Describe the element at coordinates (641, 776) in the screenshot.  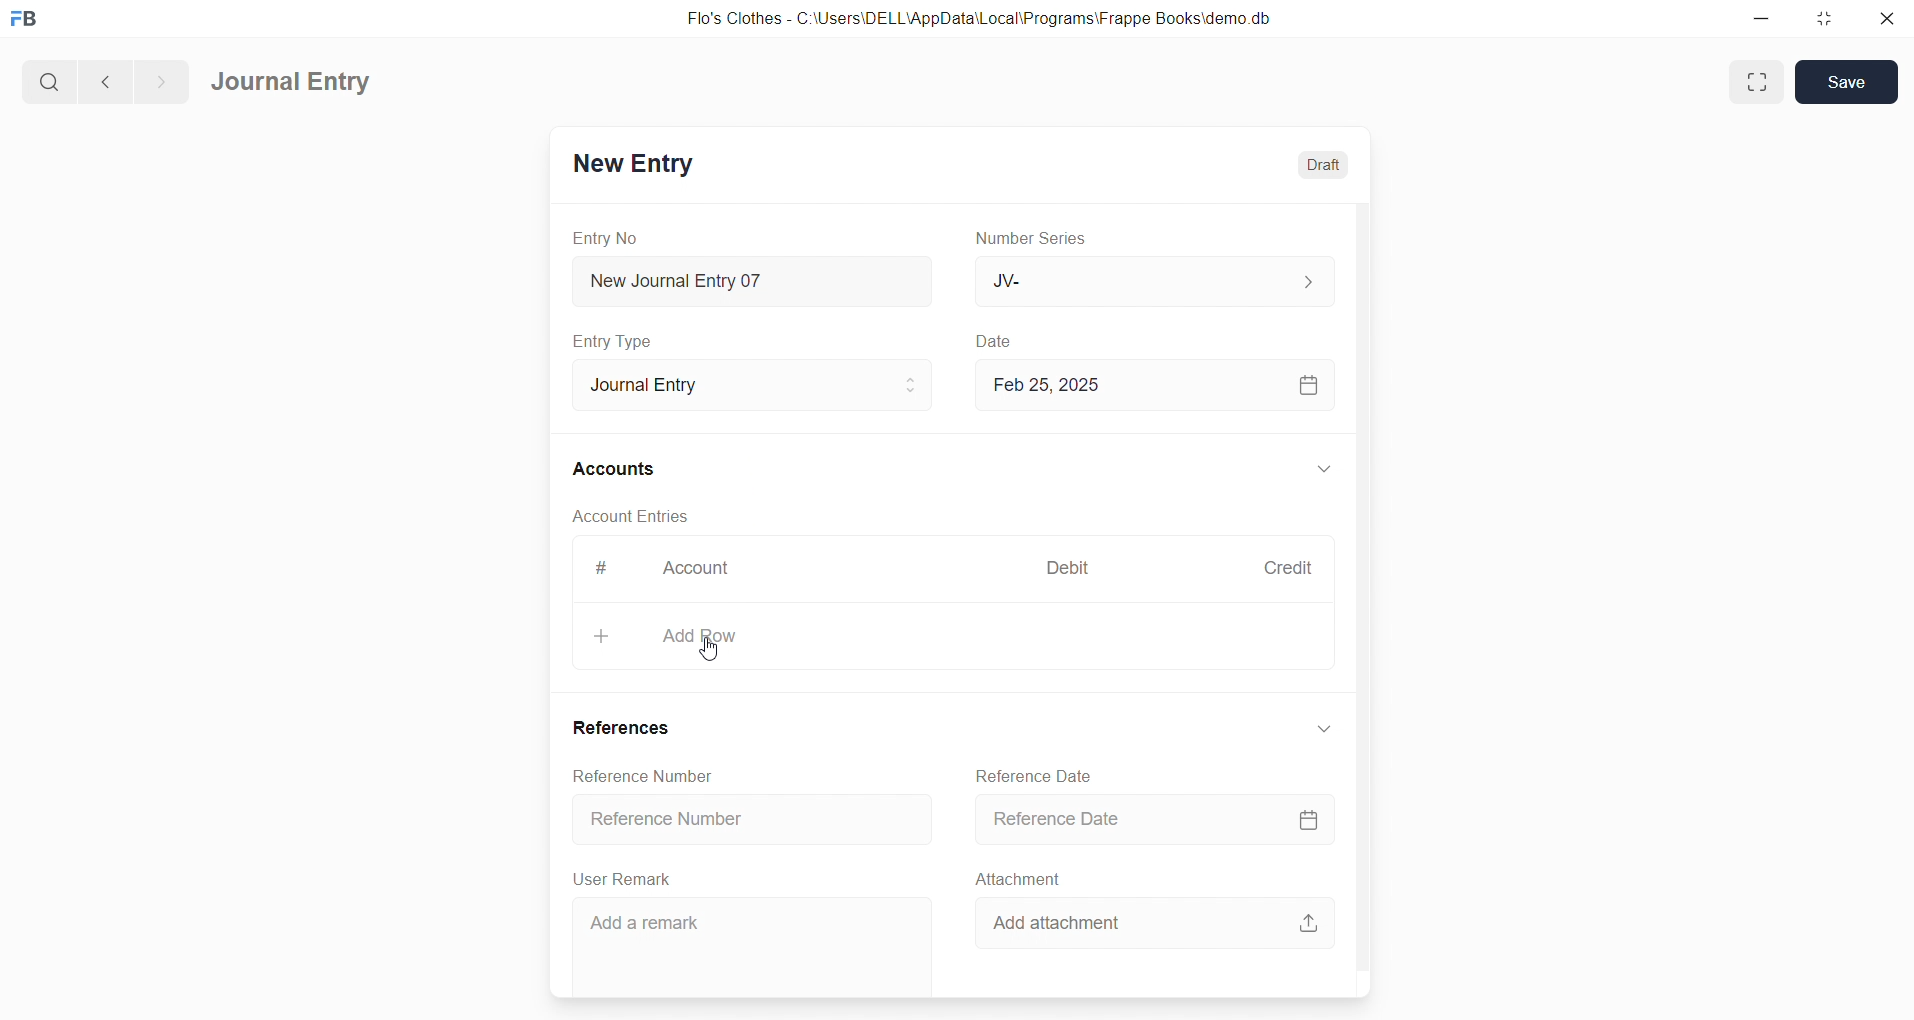
I see `Reference Number` at that location.